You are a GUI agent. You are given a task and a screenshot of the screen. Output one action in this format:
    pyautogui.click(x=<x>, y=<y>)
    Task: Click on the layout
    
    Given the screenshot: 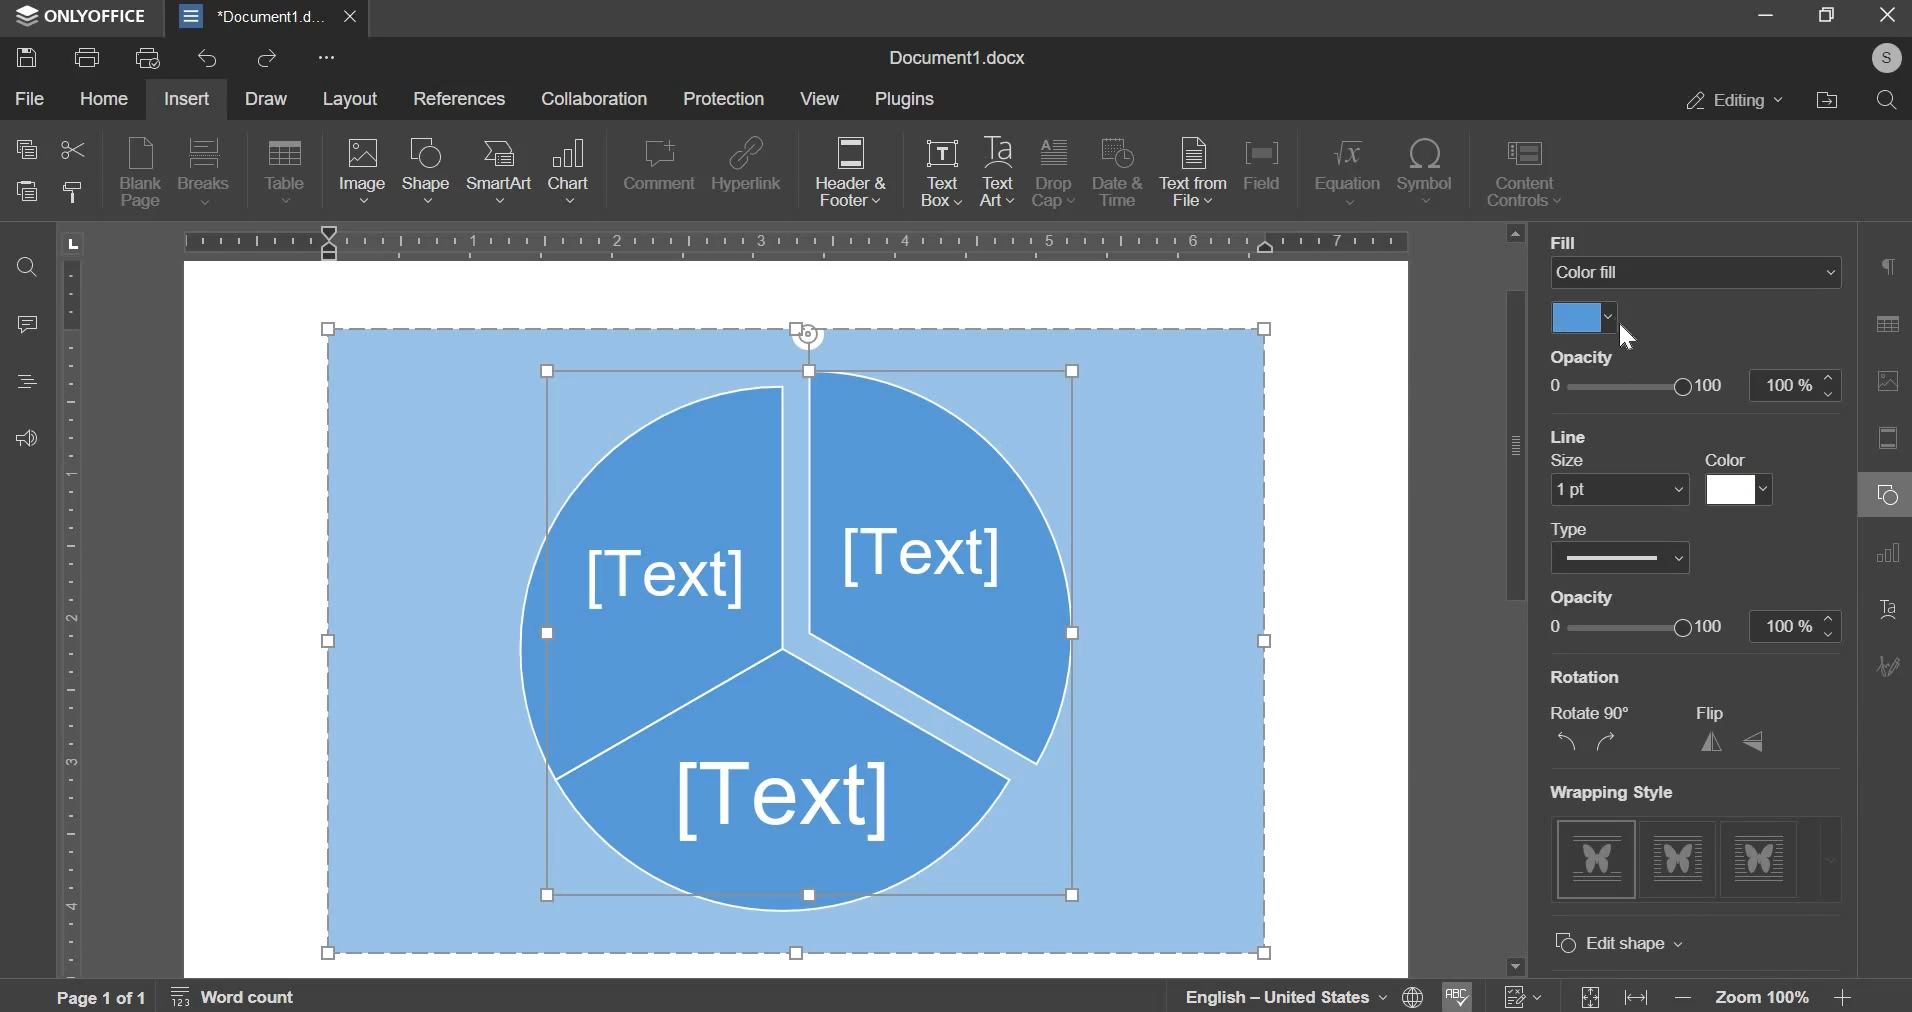 What is the action you would take?
    pyautogui.click(x=359, y=100)
    